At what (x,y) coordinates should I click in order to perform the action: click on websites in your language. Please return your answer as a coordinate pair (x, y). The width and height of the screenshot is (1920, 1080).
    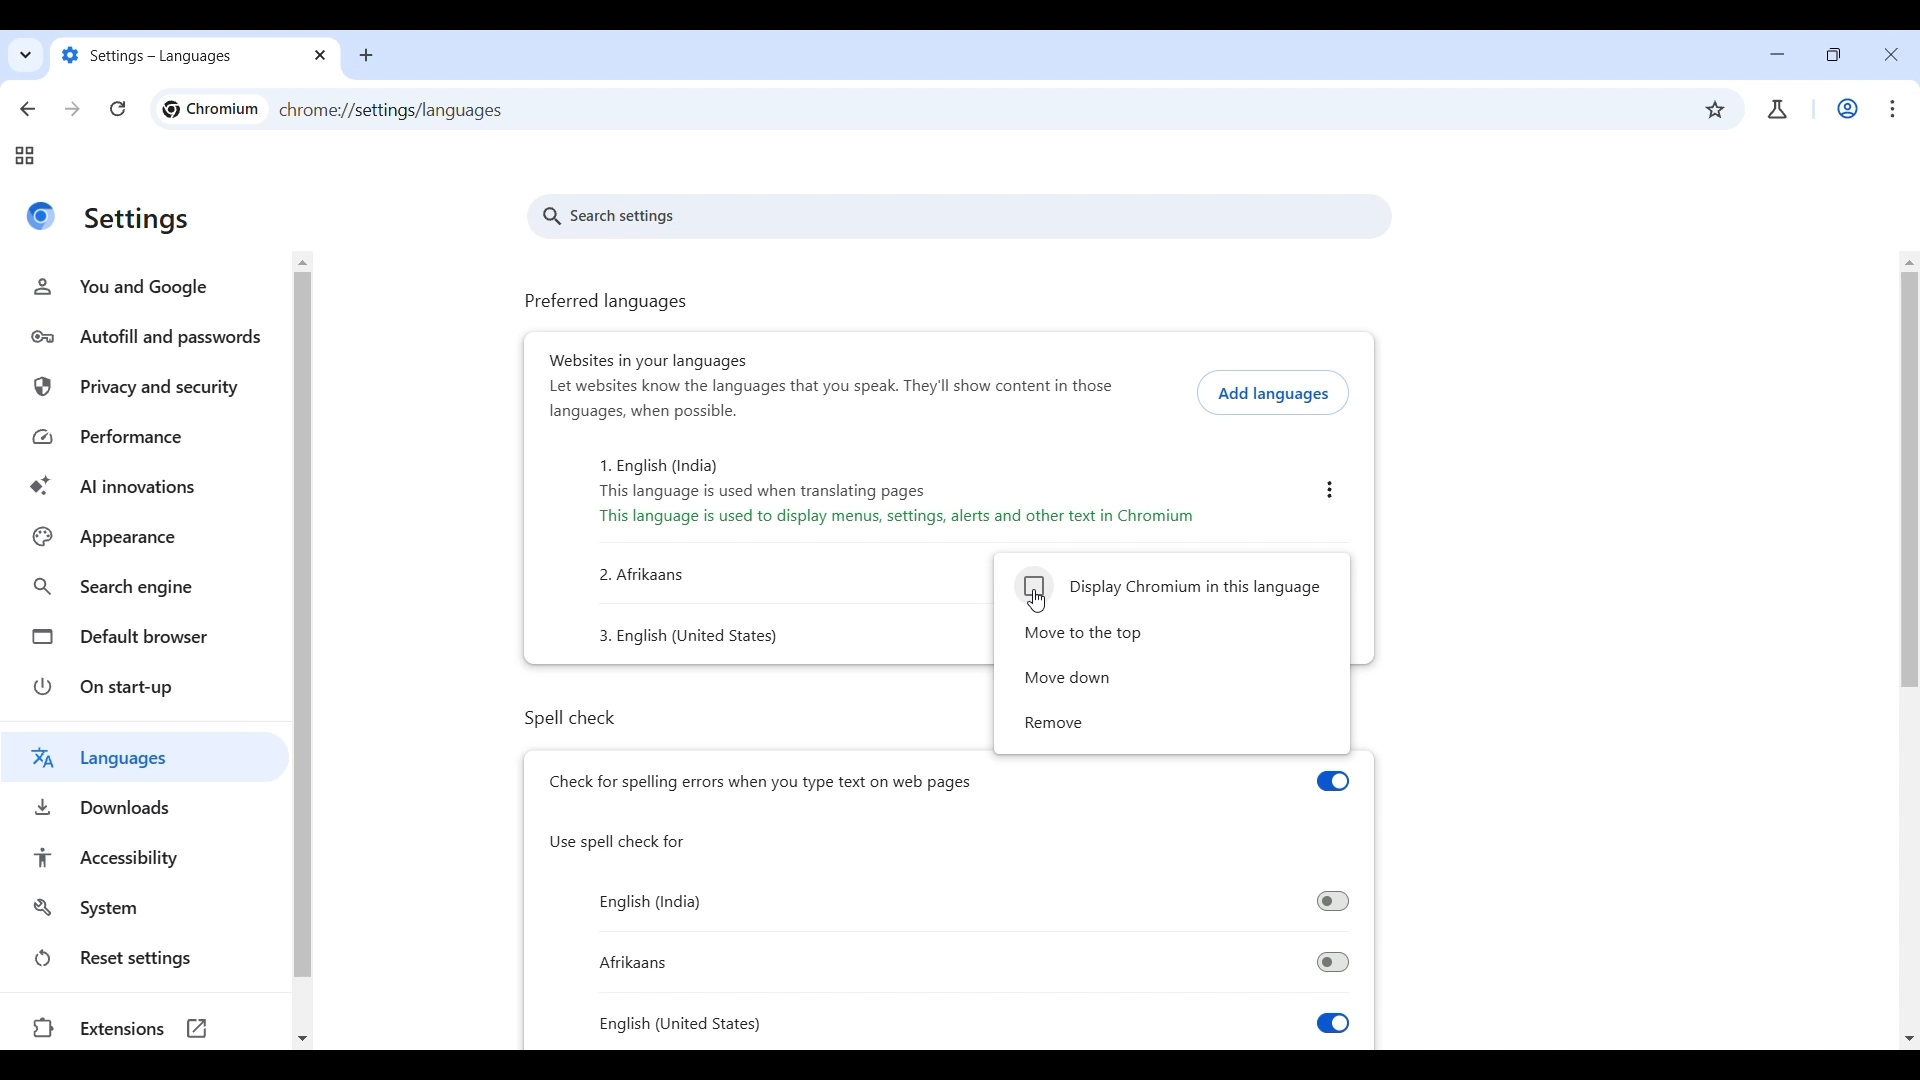
    Looking at the image, I should click on (643, 359).